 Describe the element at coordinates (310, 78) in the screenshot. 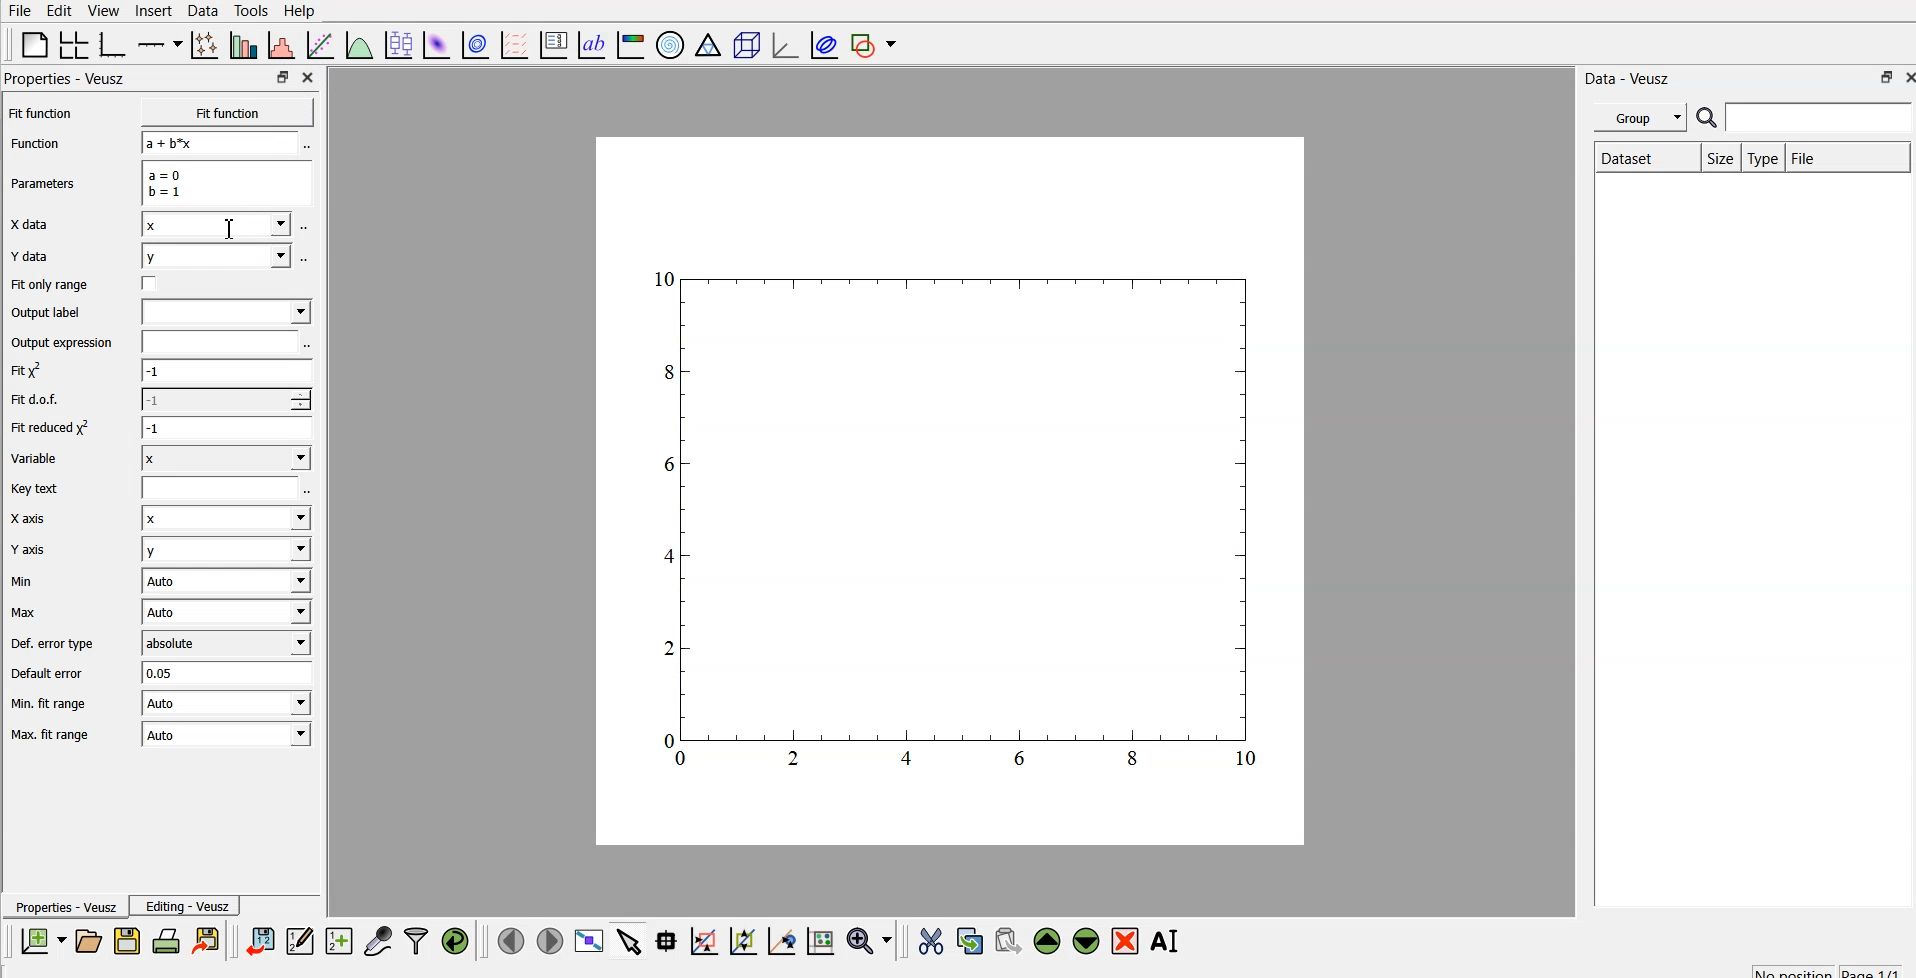

I see `close` at that location.